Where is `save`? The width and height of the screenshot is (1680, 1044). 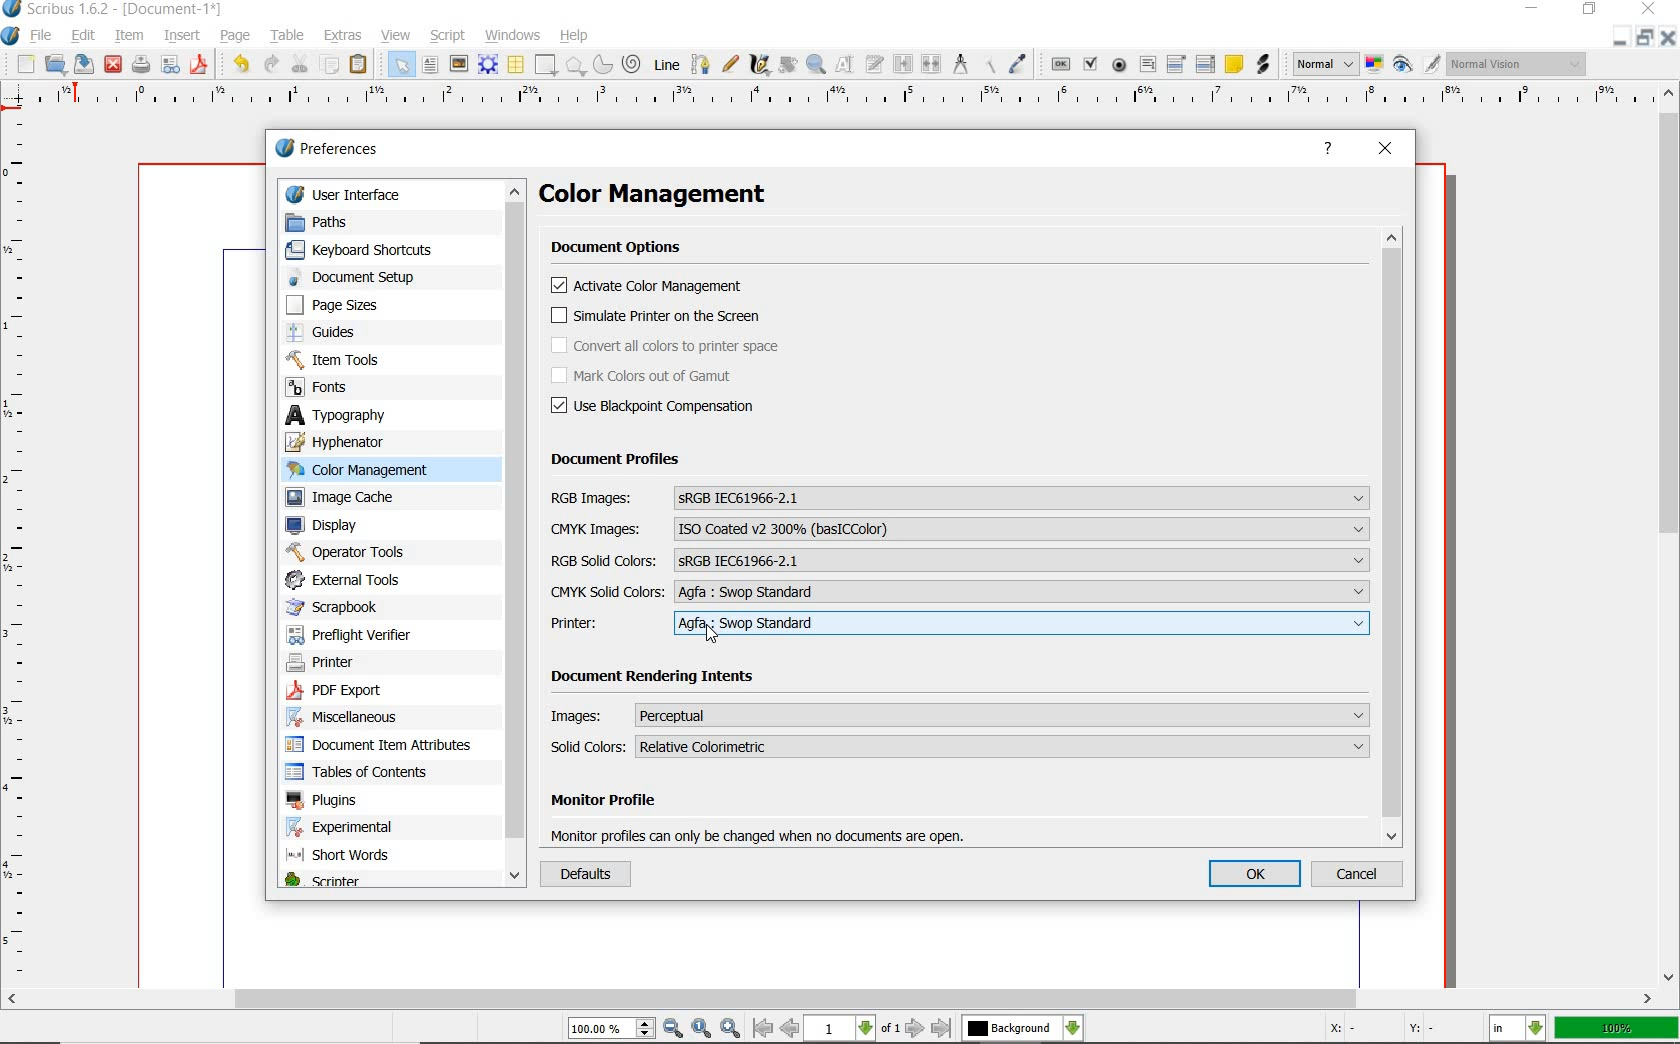
save is located at coordinates (202, 63).